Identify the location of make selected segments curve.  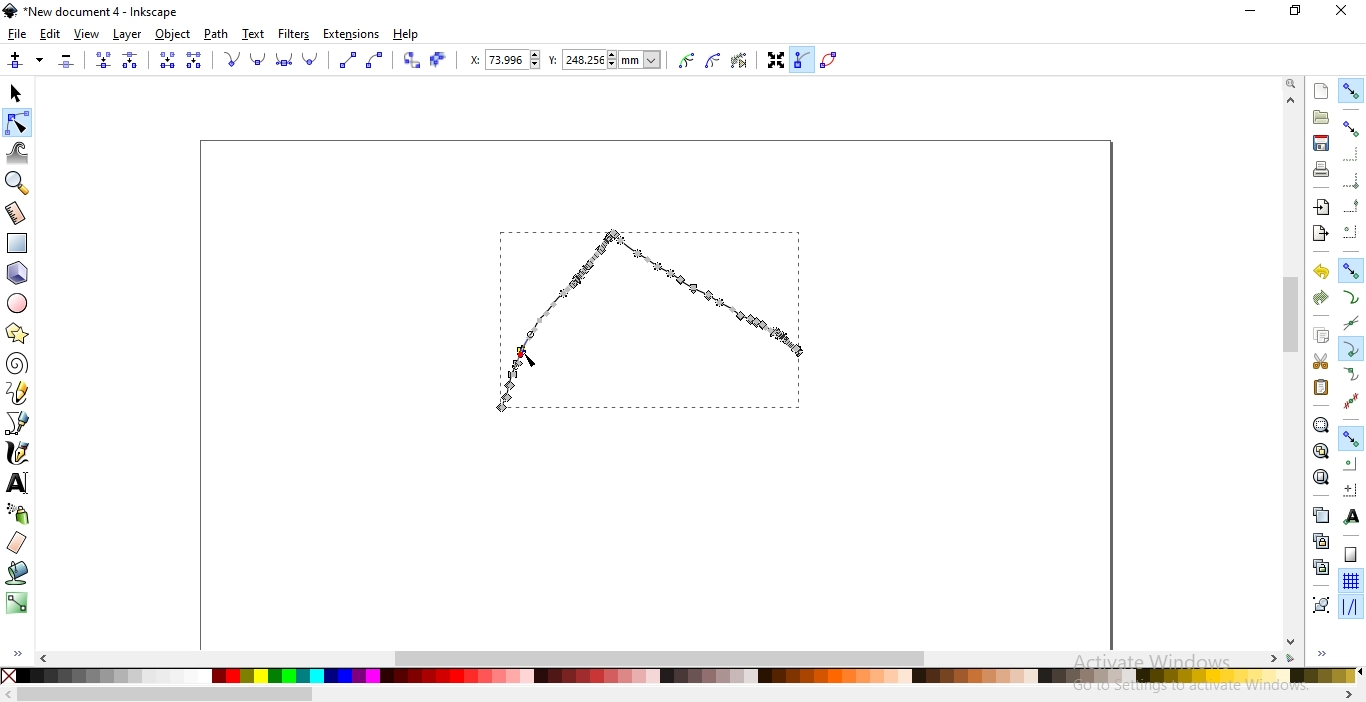
(376, 61).